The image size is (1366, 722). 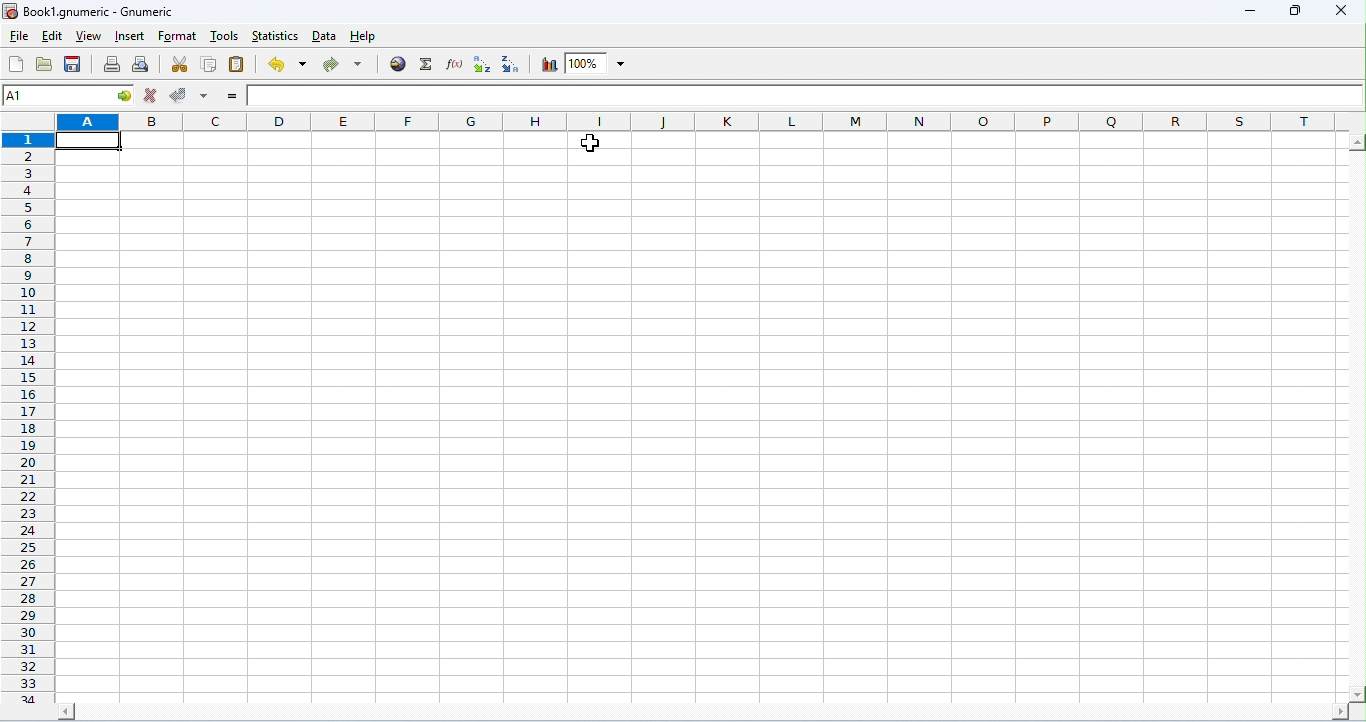 What do you see at coordinates (87, 36) in the screenshot?
I see `view` at bounding box center [87, 36].